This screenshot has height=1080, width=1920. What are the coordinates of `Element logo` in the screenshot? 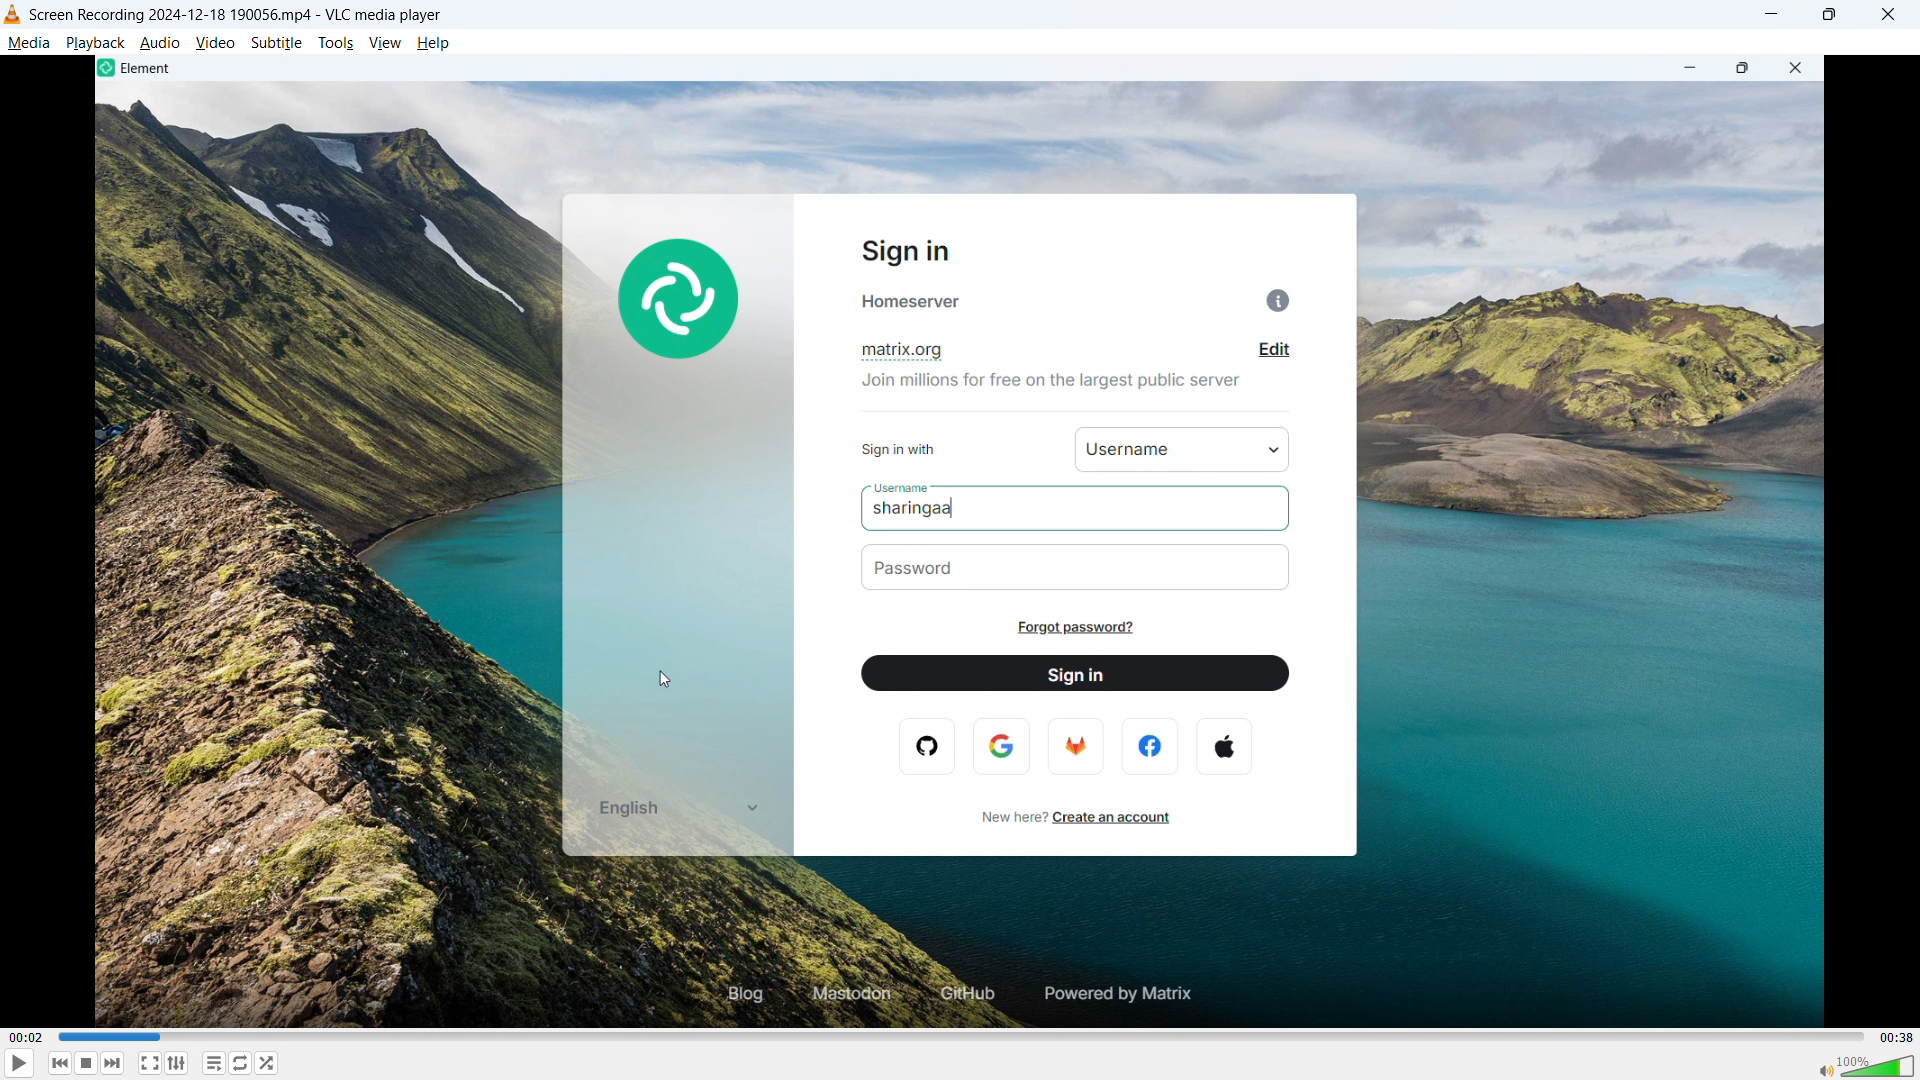 It's located at (677, 295).